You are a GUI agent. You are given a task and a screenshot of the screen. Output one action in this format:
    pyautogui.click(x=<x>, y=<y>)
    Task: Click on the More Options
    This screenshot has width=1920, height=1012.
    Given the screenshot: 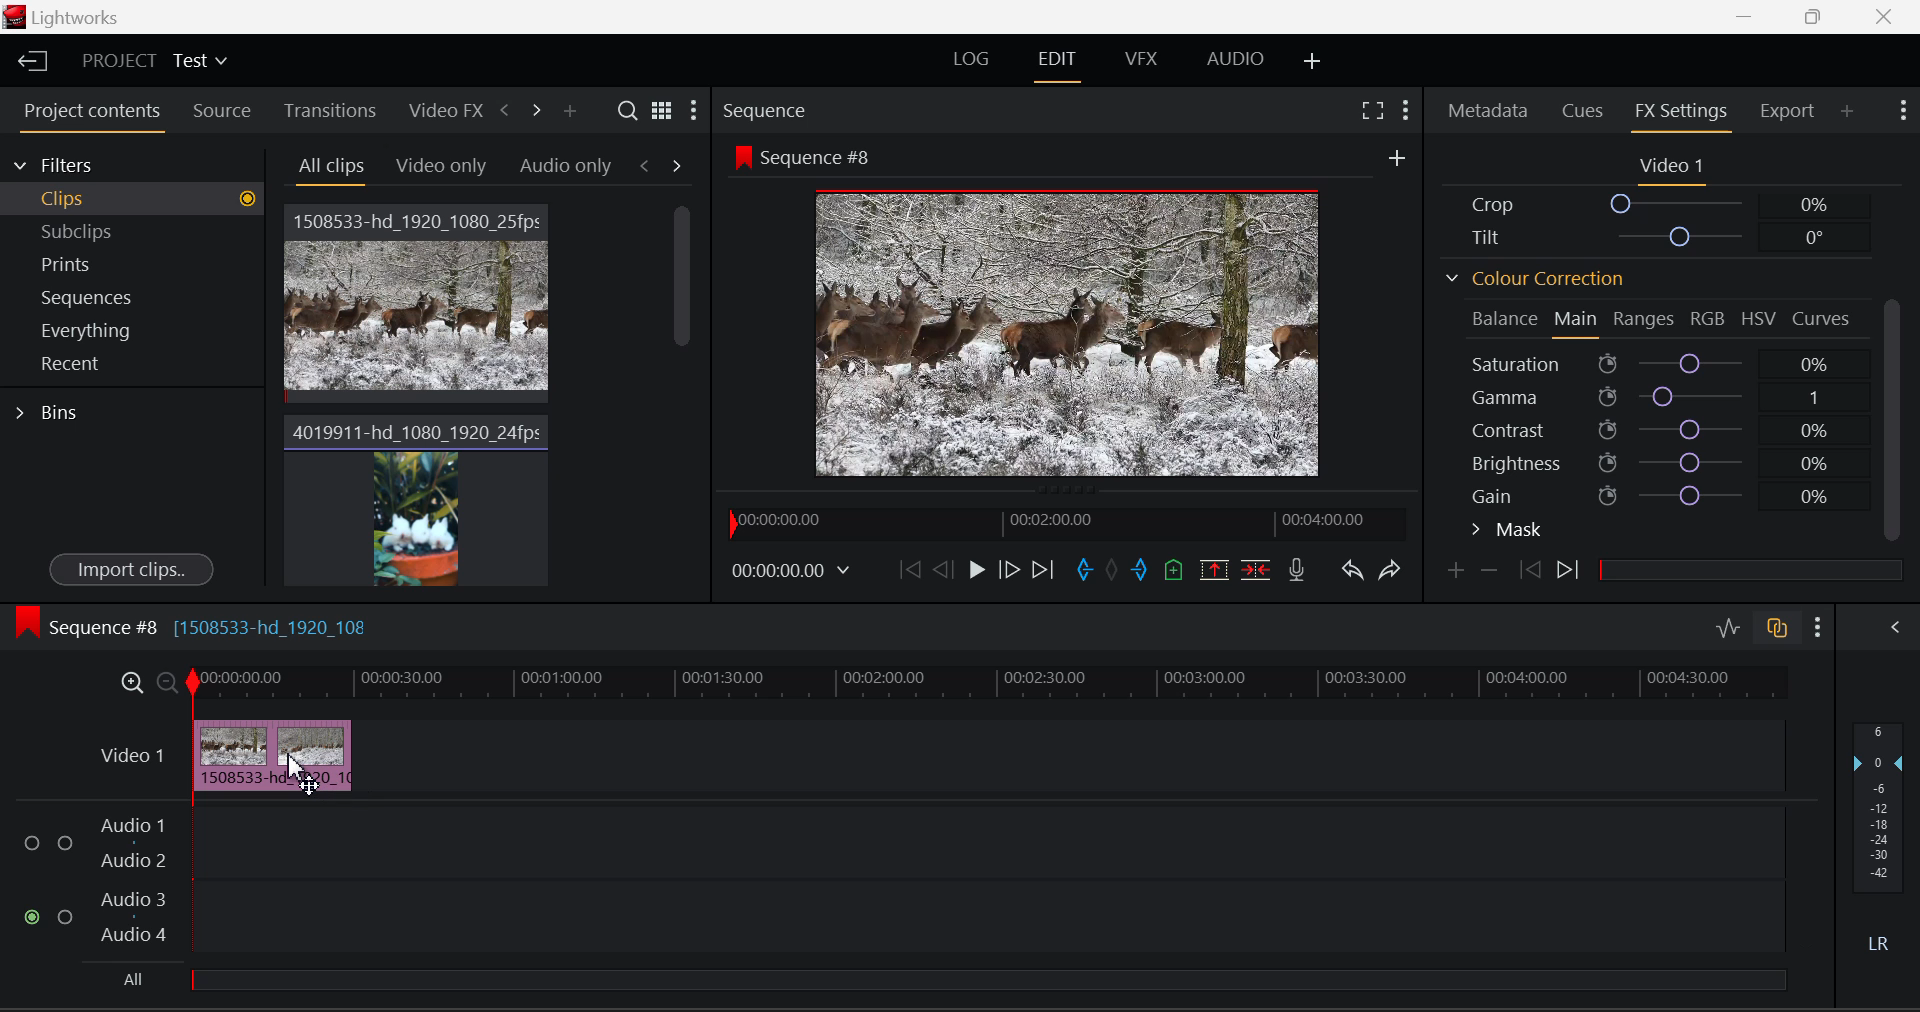 What is the action you would take?
    pyautogui.click(x=1397, y=160)
    